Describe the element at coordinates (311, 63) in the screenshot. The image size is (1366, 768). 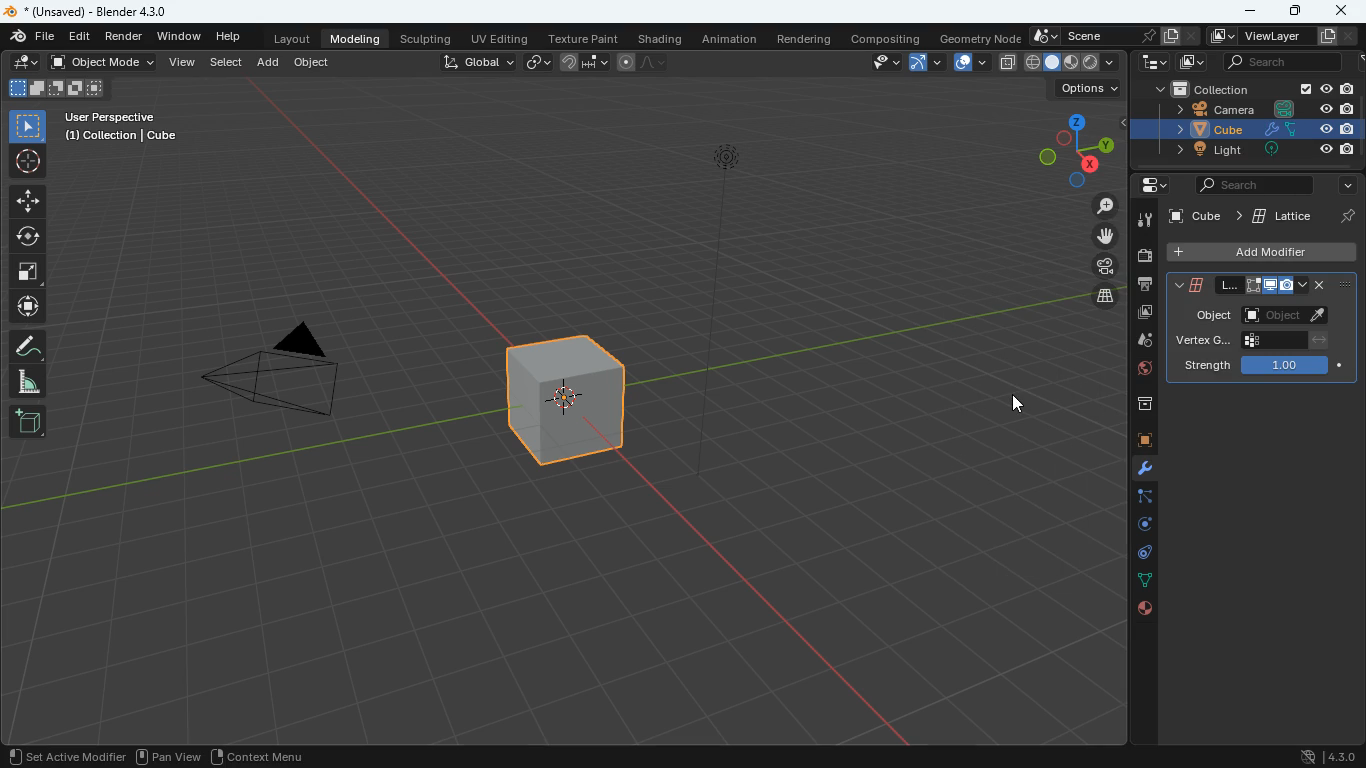
I see `object` at that location.